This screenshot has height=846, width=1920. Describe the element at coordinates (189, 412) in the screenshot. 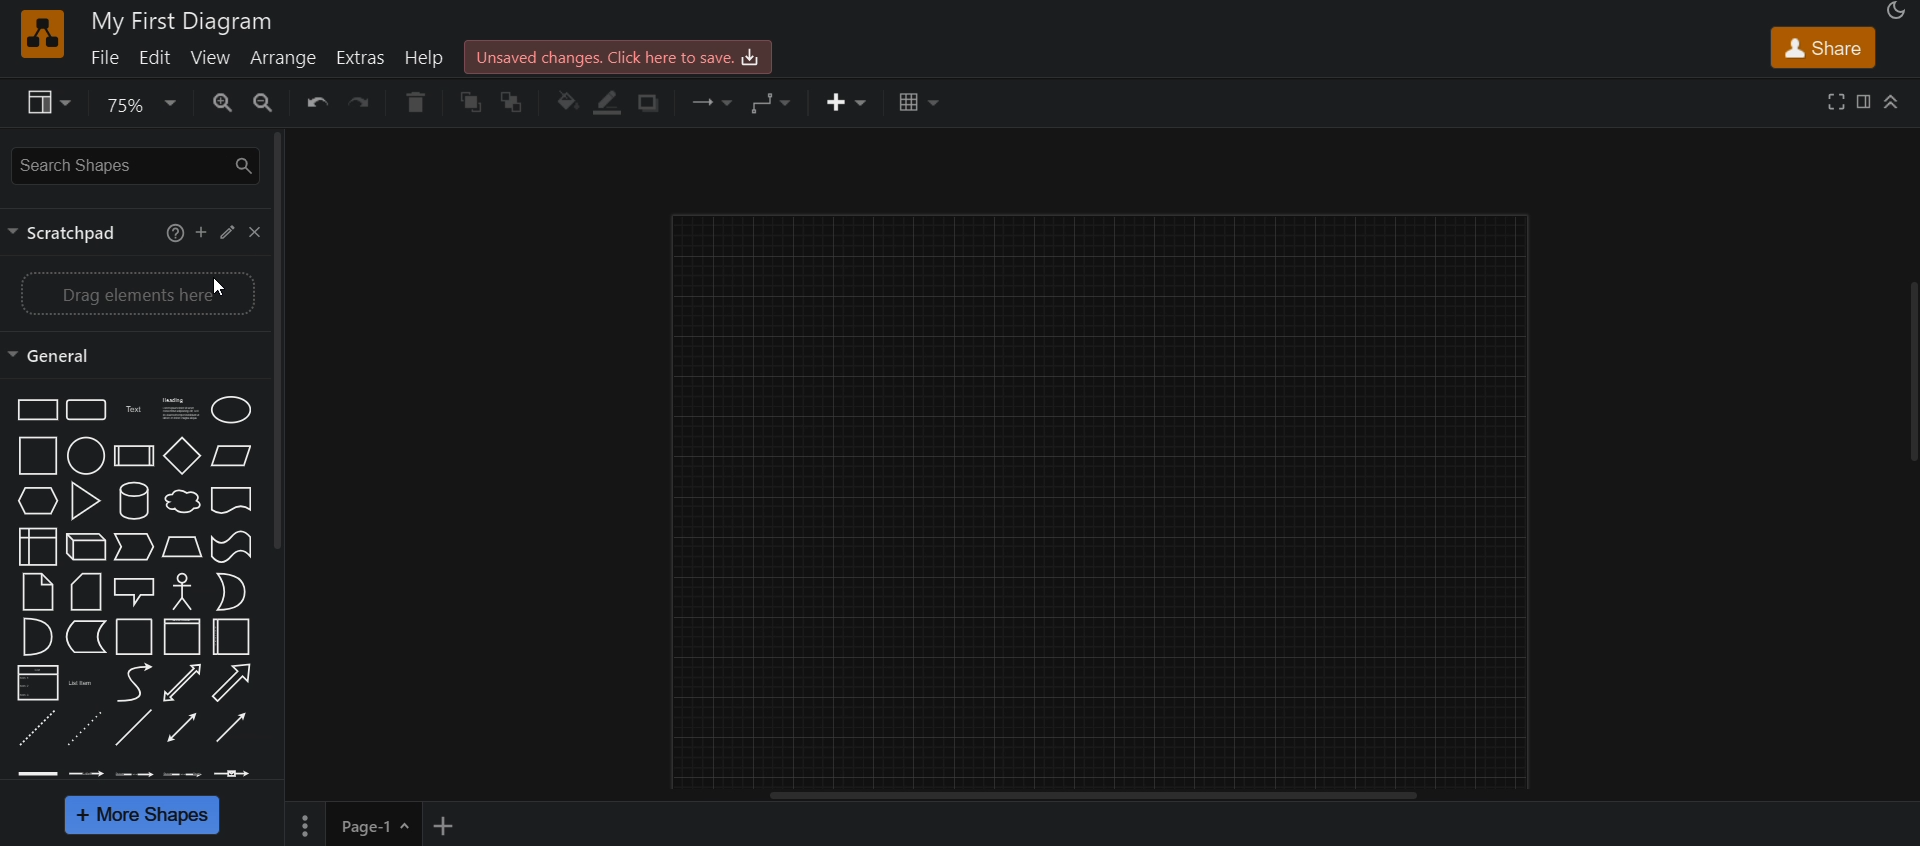

I see `150%` at that location.